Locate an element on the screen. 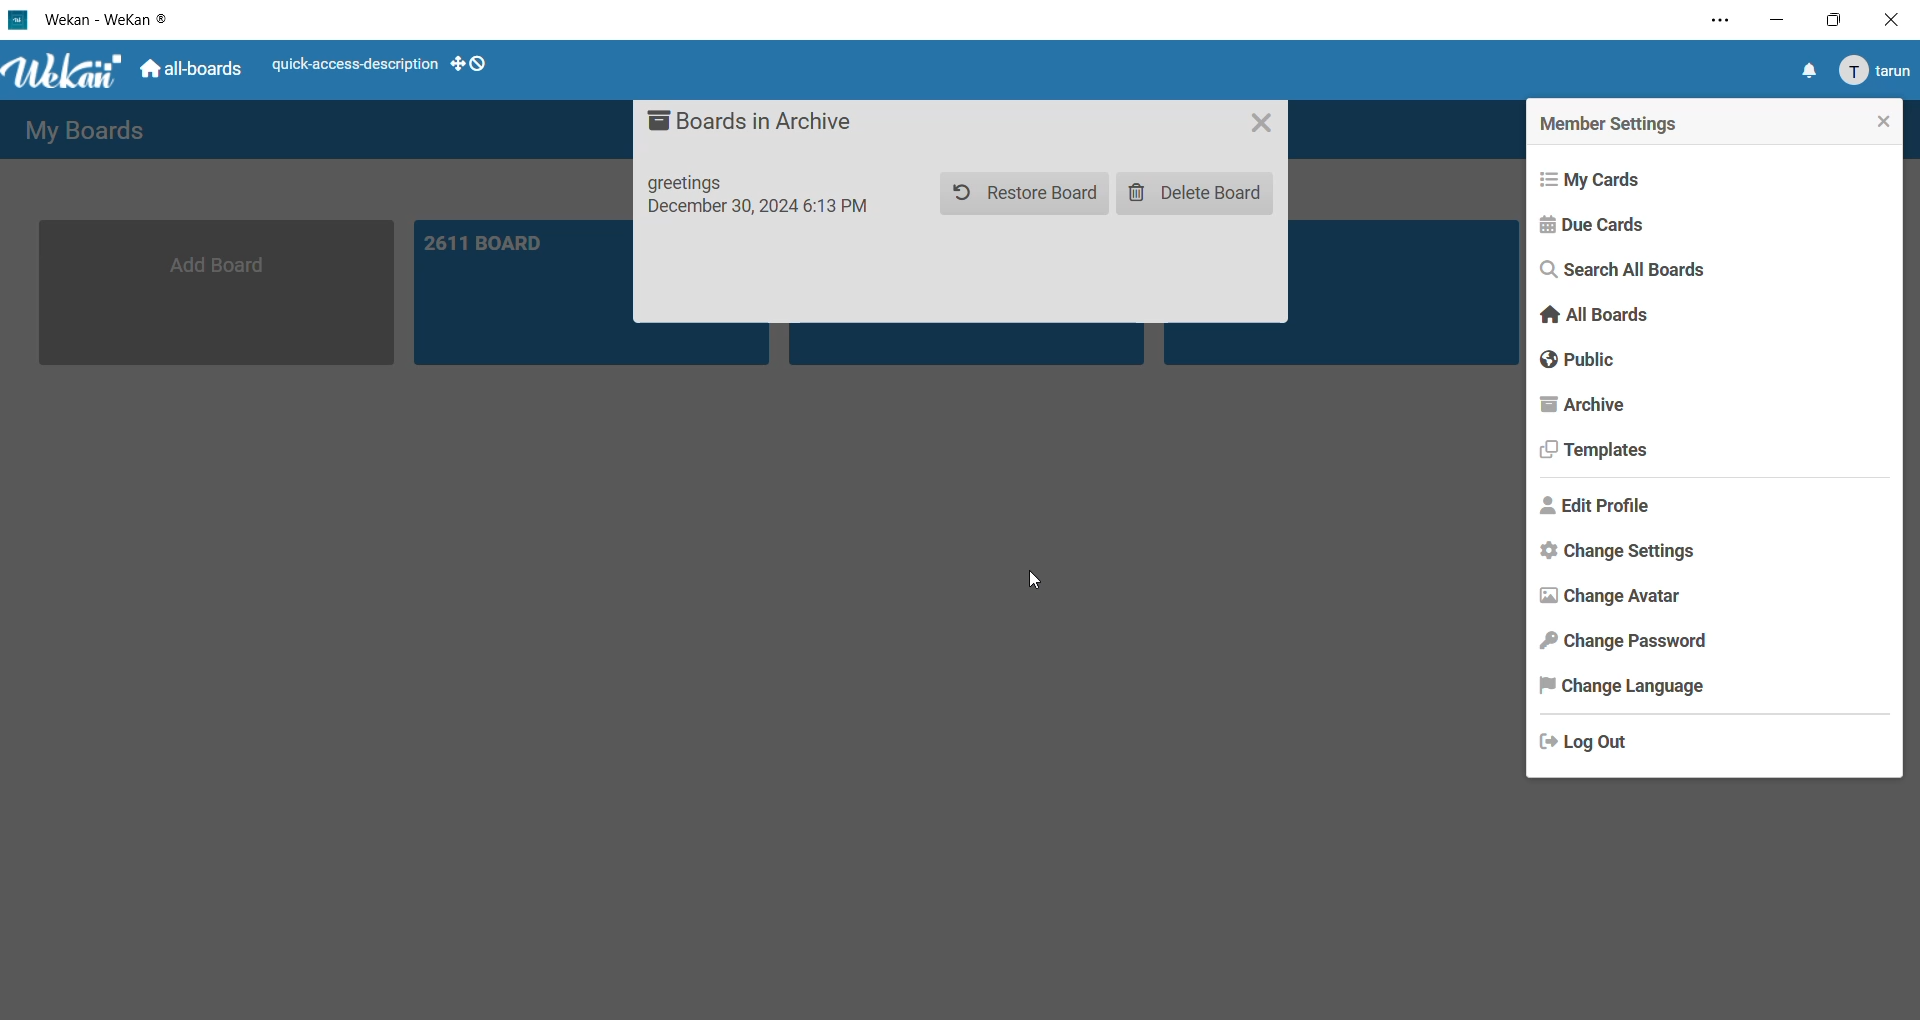  boards in archive is located at coordinates (760, 126).